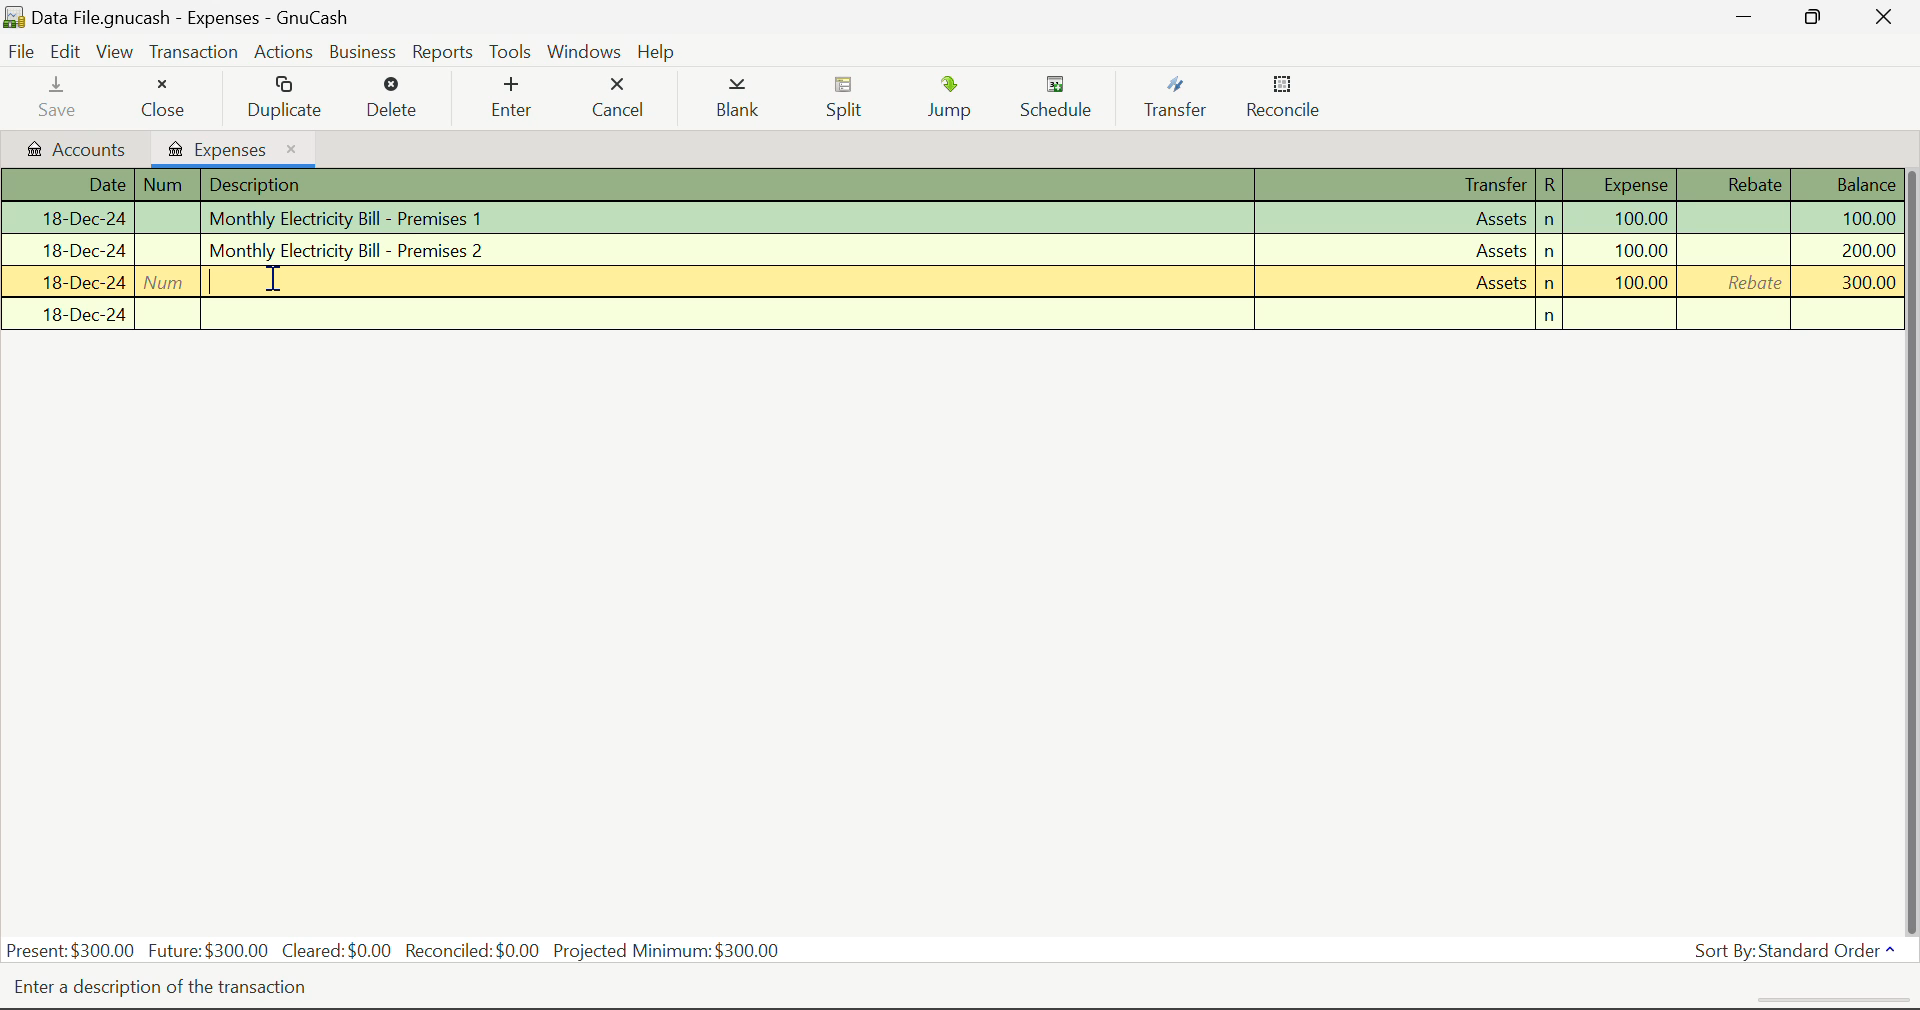  Describe the element at coordinates (959, 218) in the screenshot. I see `Transaction 1` at that location.